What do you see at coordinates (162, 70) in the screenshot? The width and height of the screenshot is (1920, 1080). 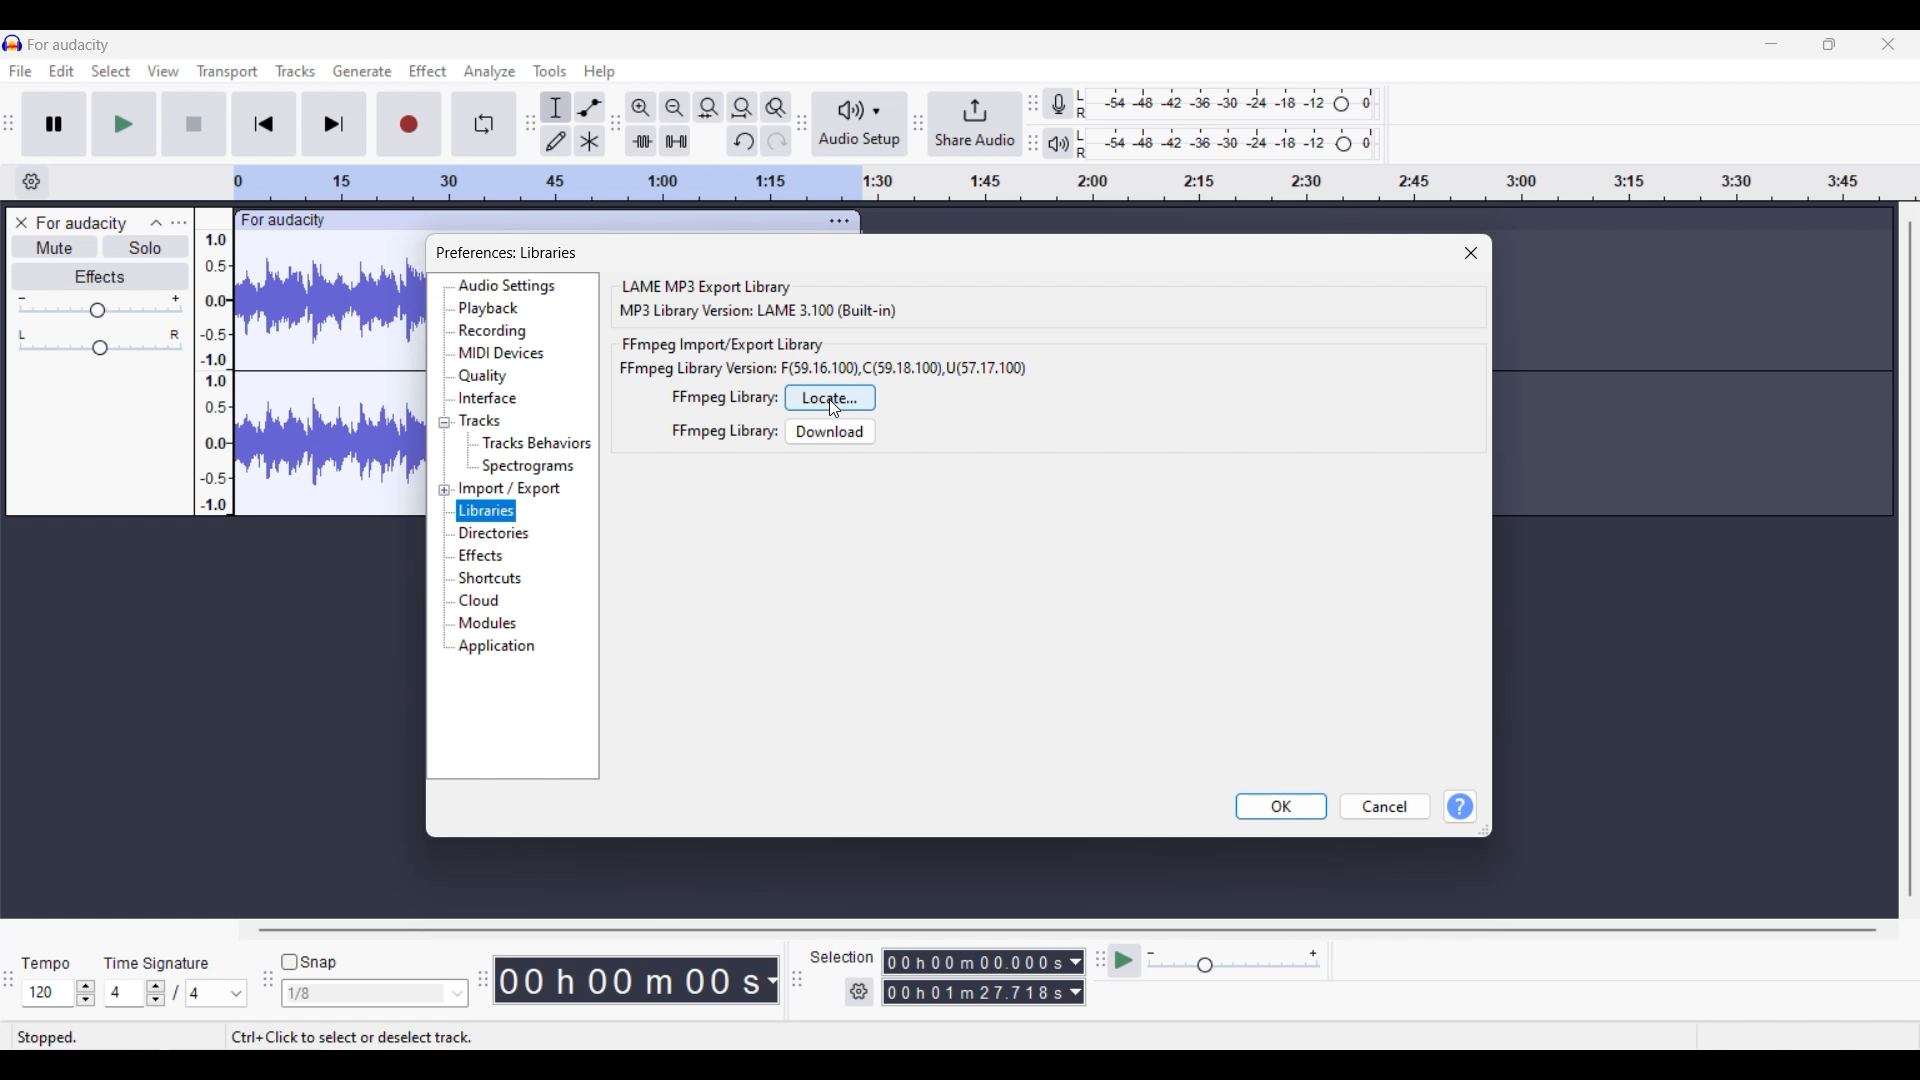 I see `View menu` at bounding box center [162, 70].